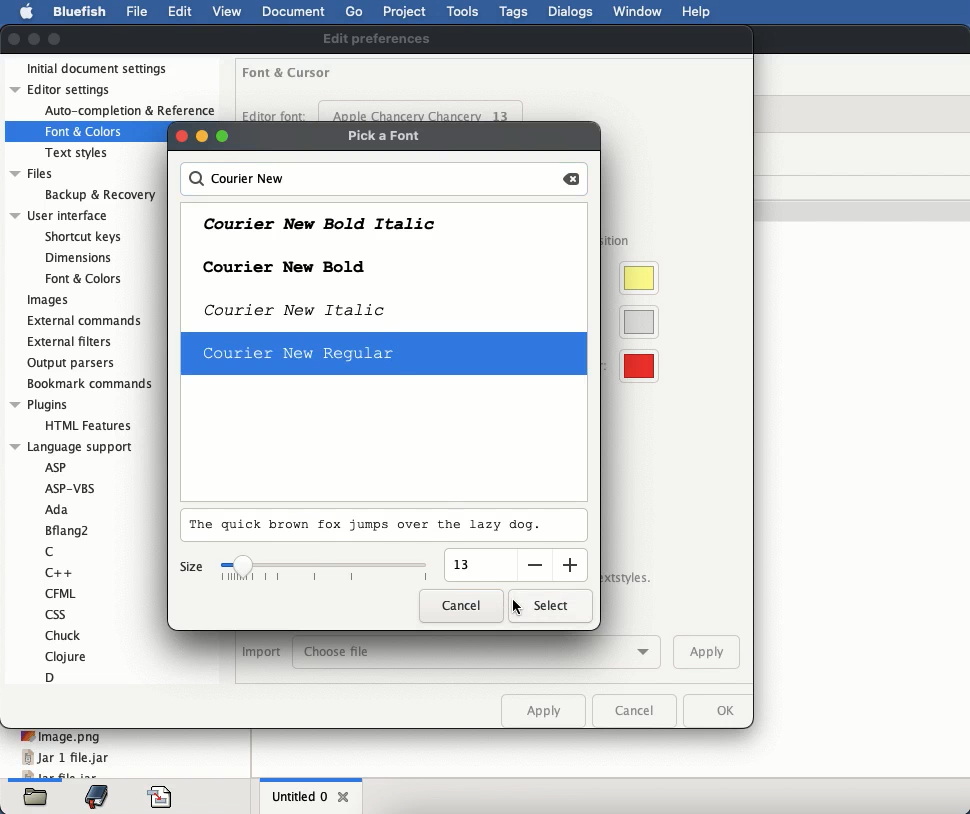  Describe the element at coordinates (696, 12) in the screenshot. I see `help` at that location.